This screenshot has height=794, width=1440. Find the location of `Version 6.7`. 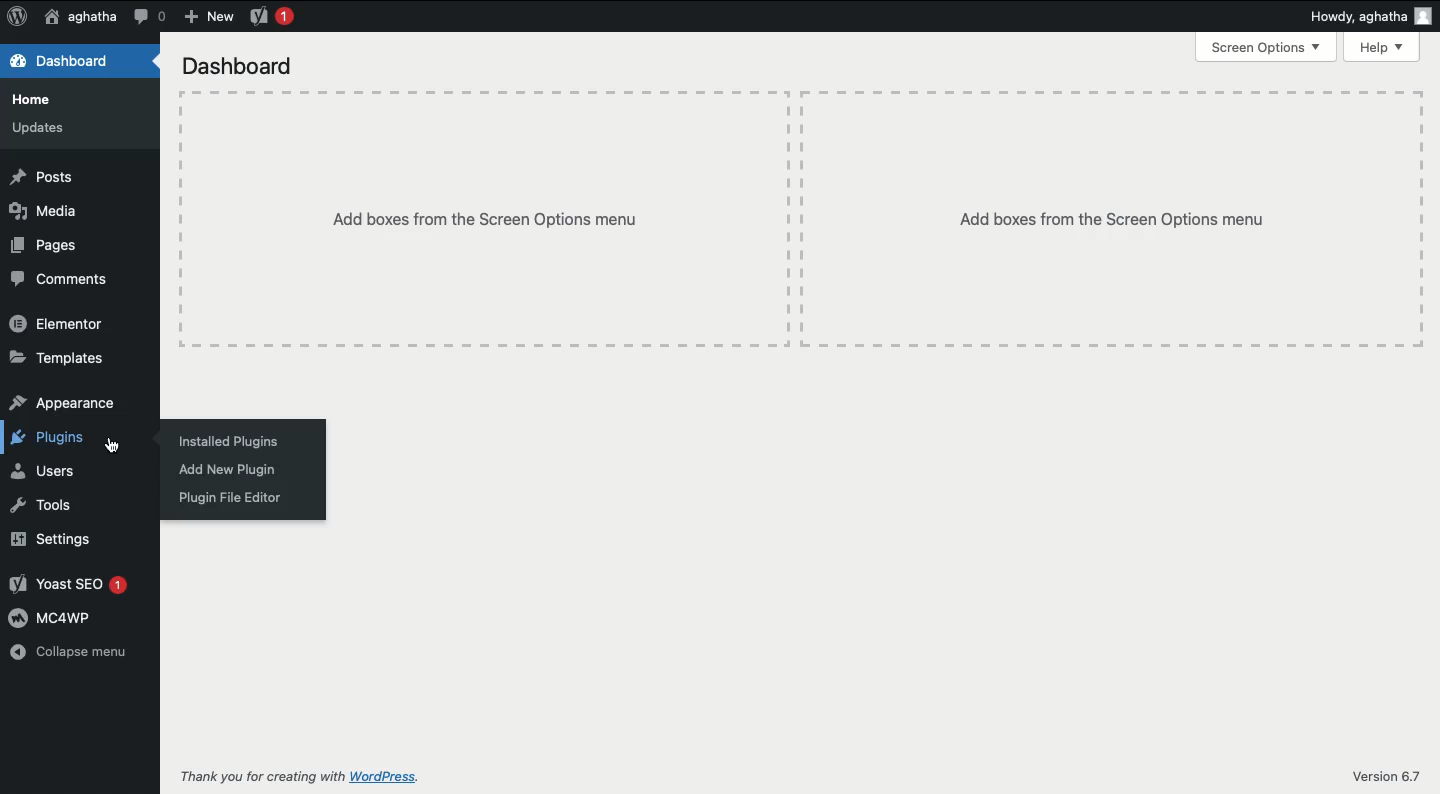

Version 6.7 is located at coordinates (1392, 771).